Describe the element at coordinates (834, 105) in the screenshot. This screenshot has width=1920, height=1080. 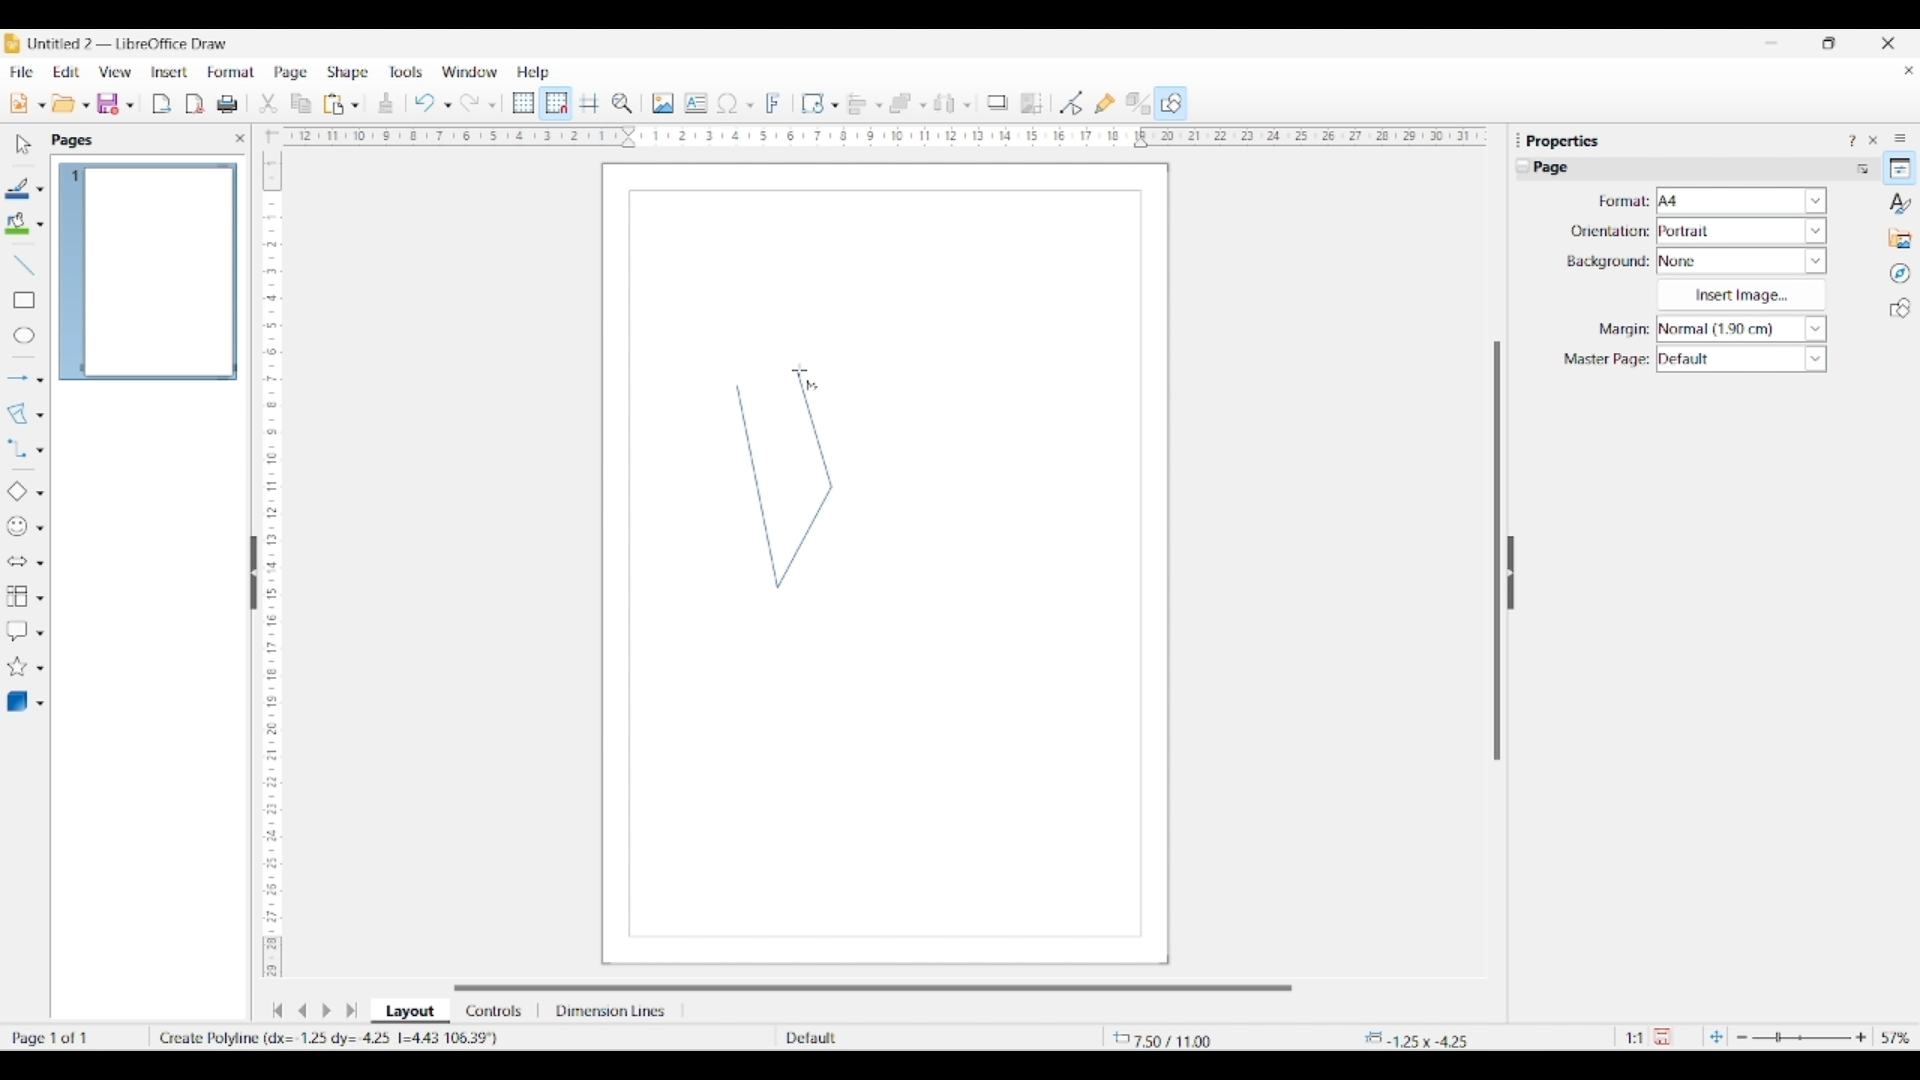
I see `Transformations option` at that location.